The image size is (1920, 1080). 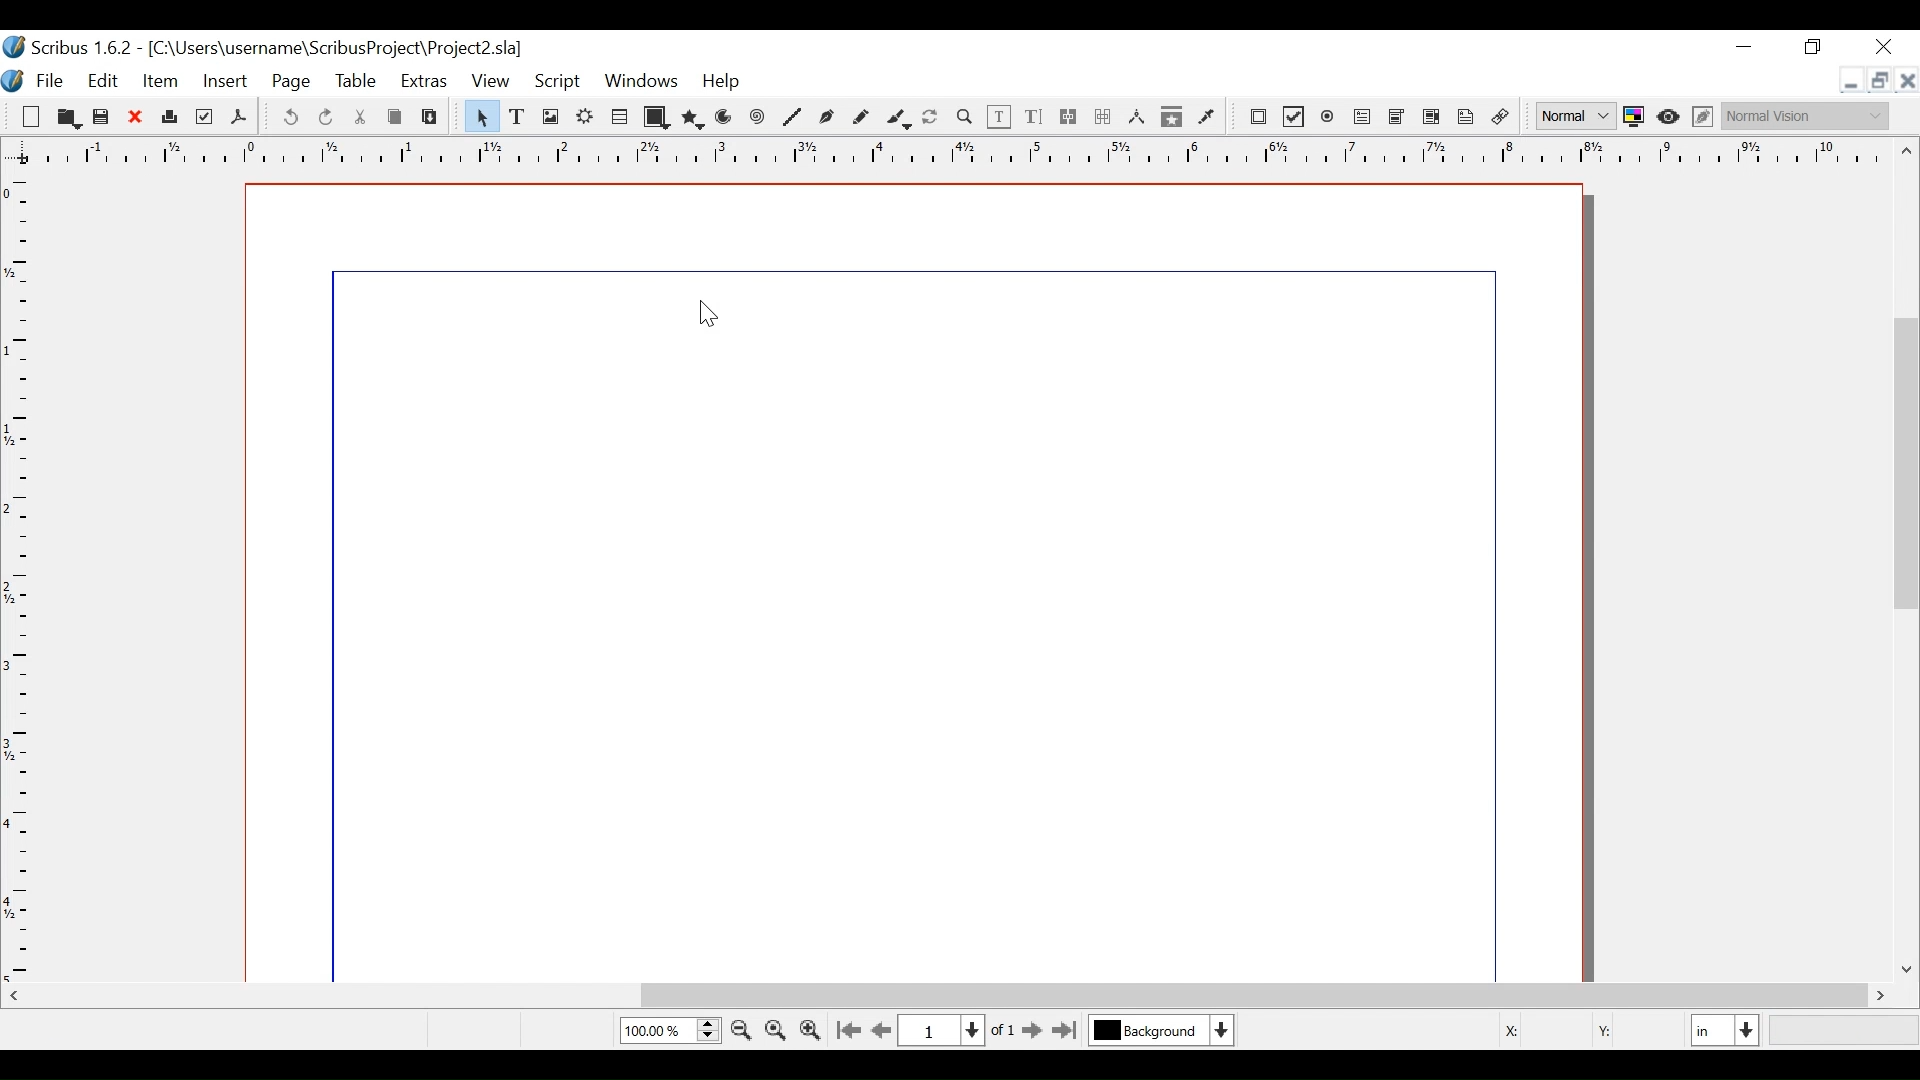 What do you see at coordinates (585, 119) in the screenshot?
I see `Render` at bounding box center [585, 119].